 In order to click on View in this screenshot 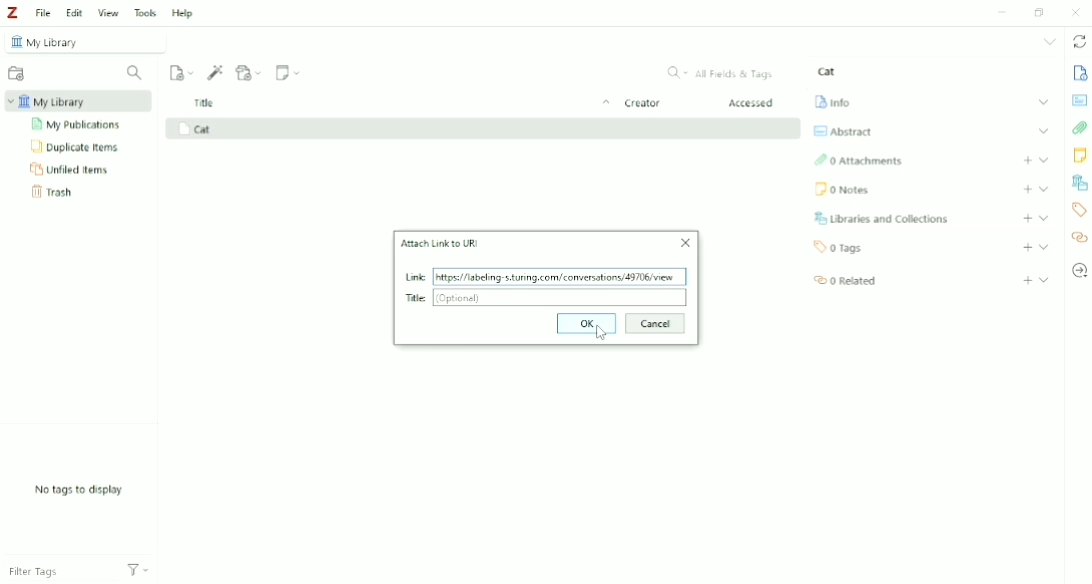, I will do `click(109, 12)`.